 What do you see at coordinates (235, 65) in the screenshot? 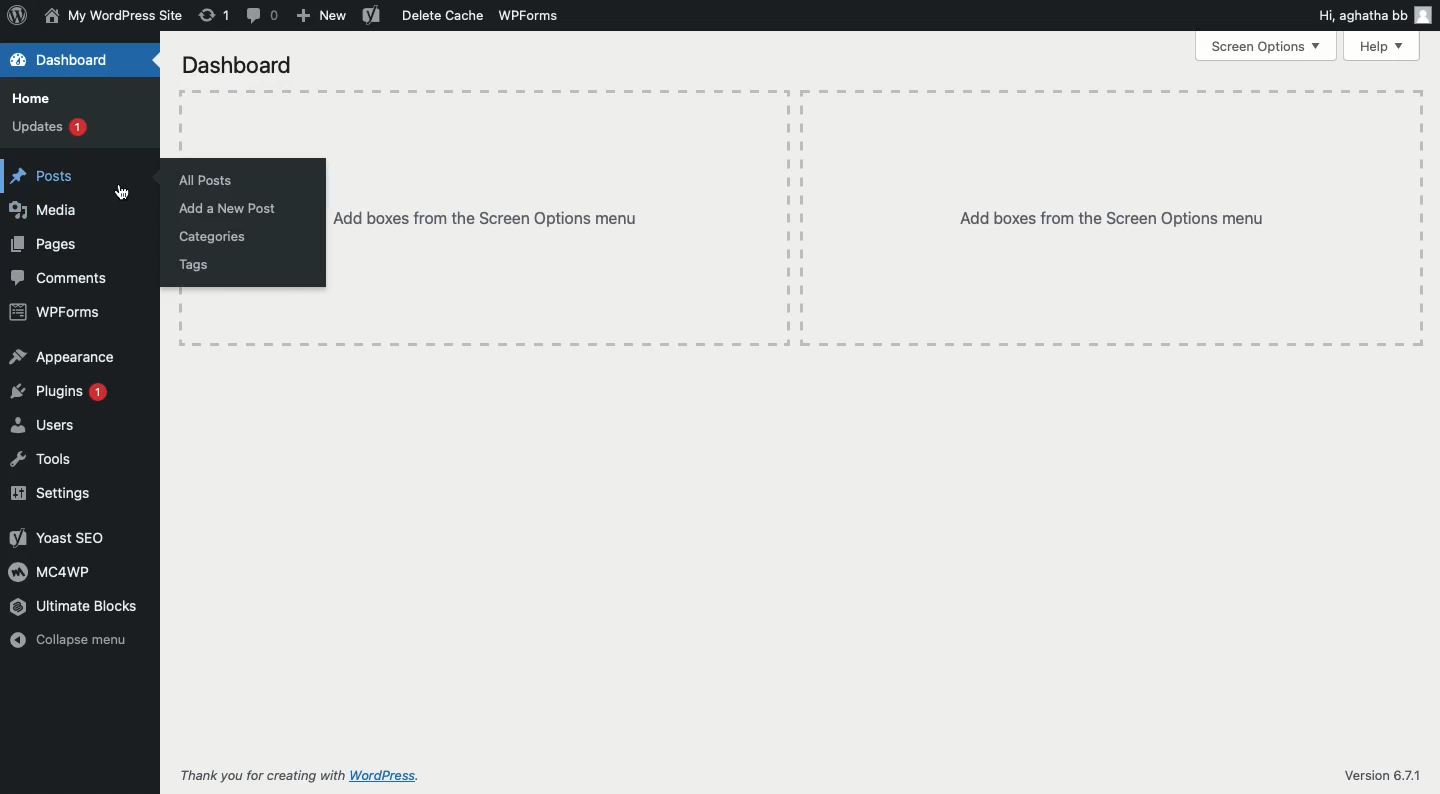
I see `Dashboard` at bounding box center [235, 65].